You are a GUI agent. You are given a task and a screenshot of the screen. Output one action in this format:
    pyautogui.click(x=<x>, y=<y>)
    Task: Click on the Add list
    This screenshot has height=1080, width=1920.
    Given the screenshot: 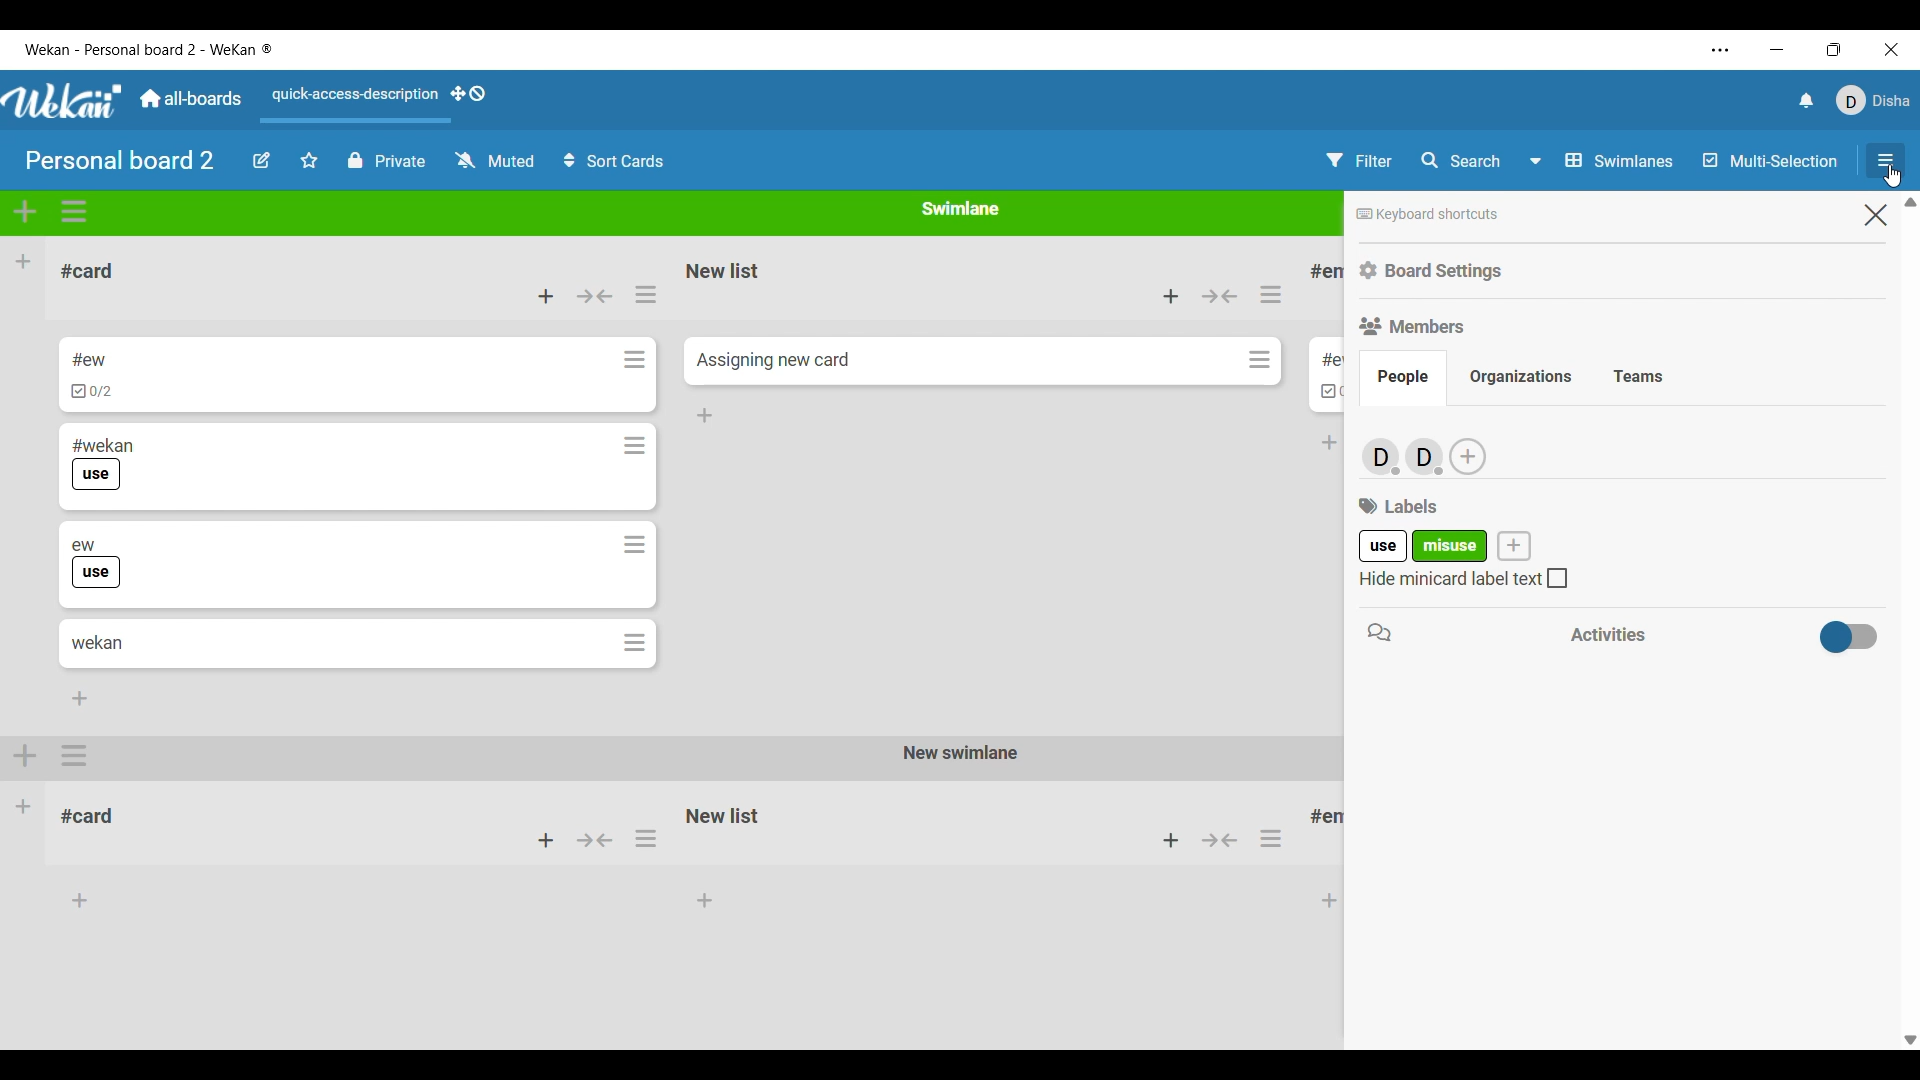 What is the action you would take?
    pyautogui.click(x=24, y=261)
    